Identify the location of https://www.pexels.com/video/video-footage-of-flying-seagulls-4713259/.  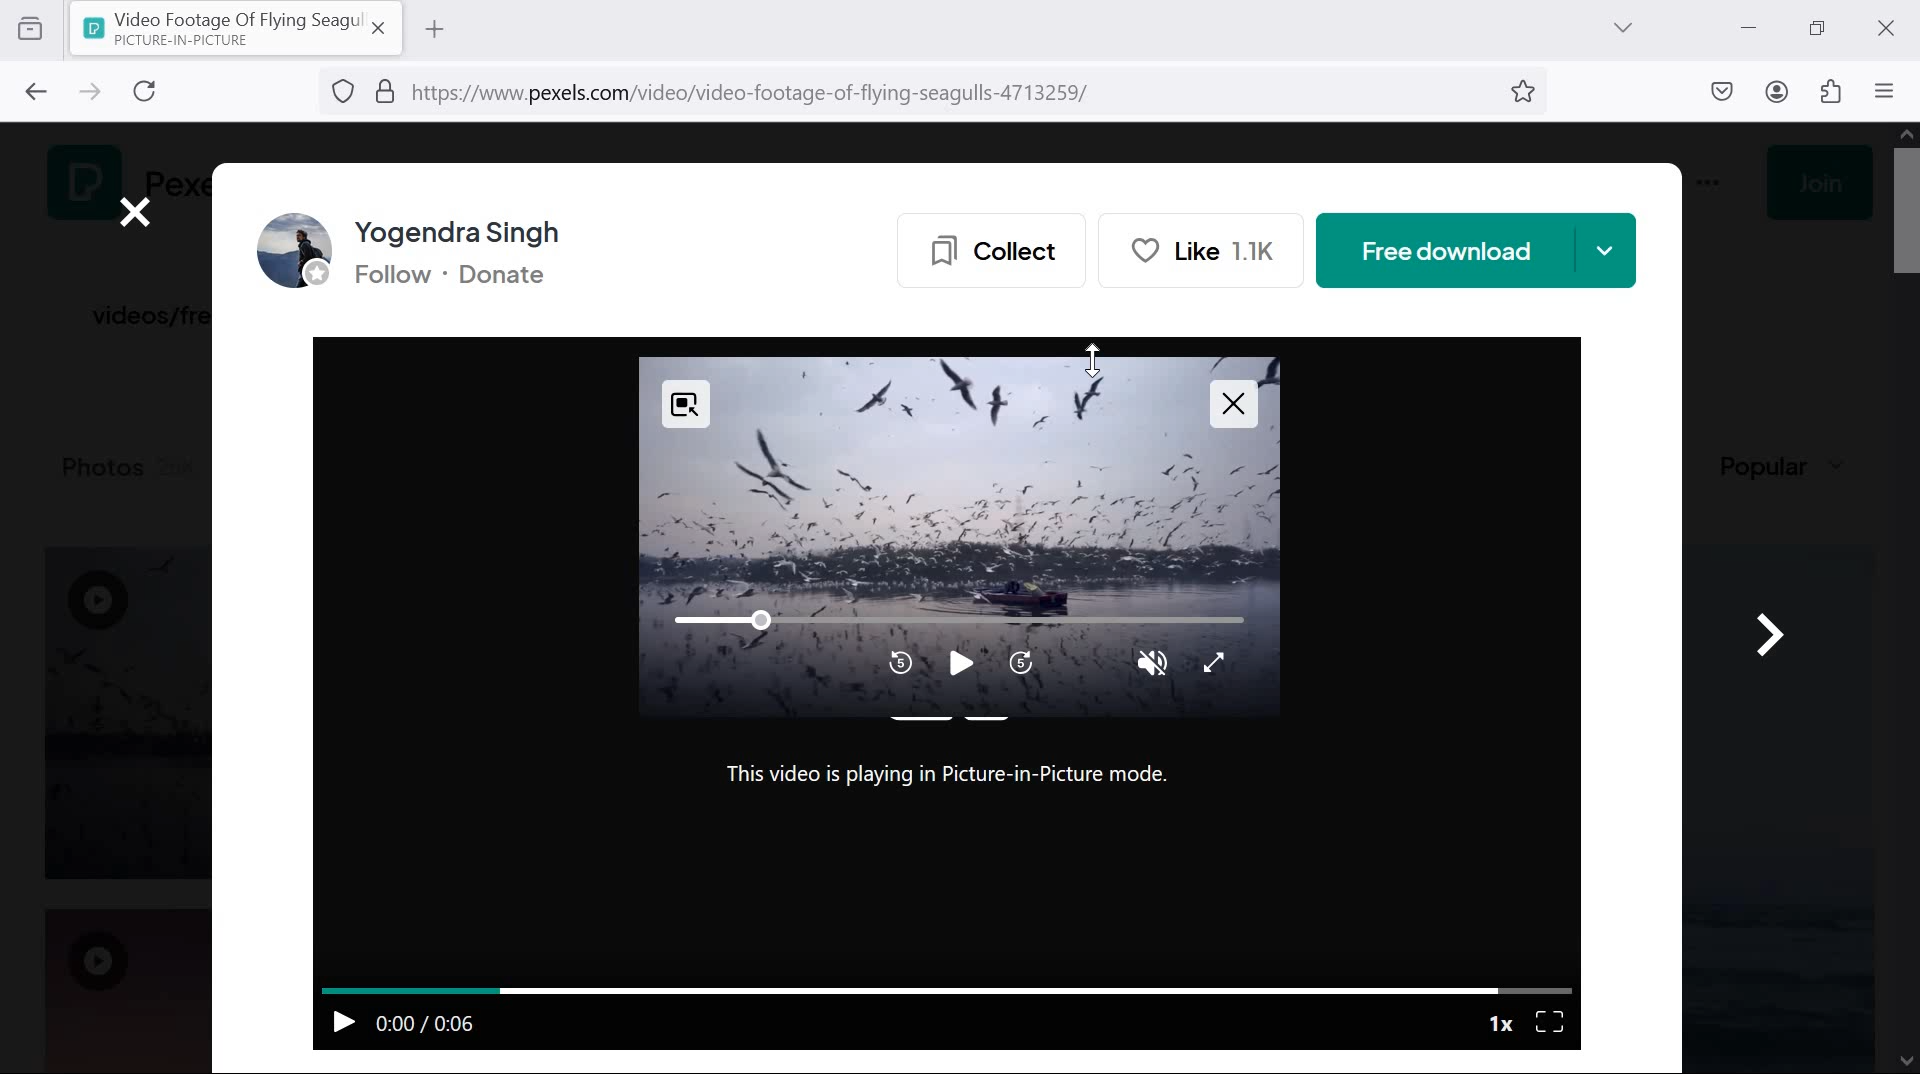
(773, 95).